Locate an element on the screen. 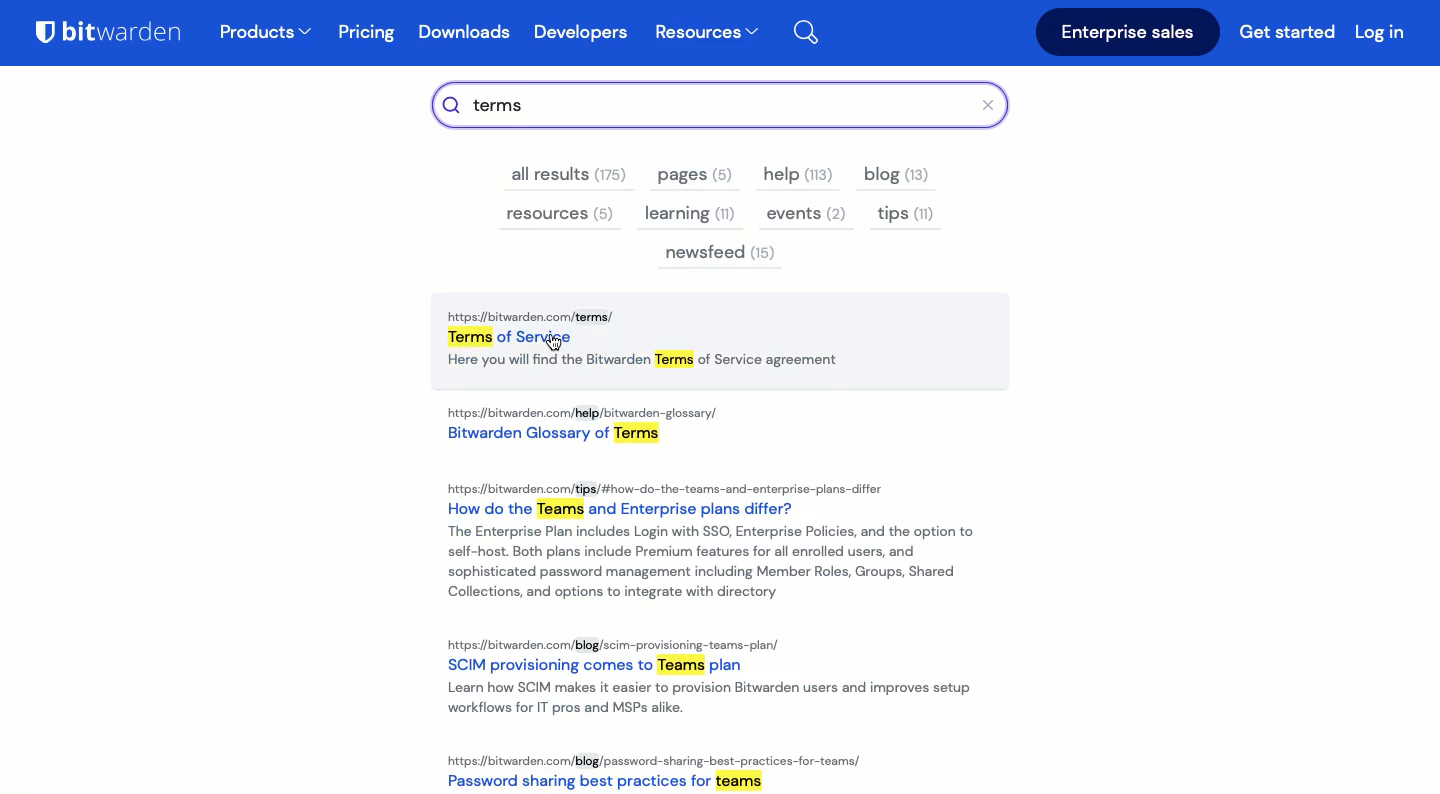 The image size is (1440, 794). newsfeed is located at coordinates (721, 255).